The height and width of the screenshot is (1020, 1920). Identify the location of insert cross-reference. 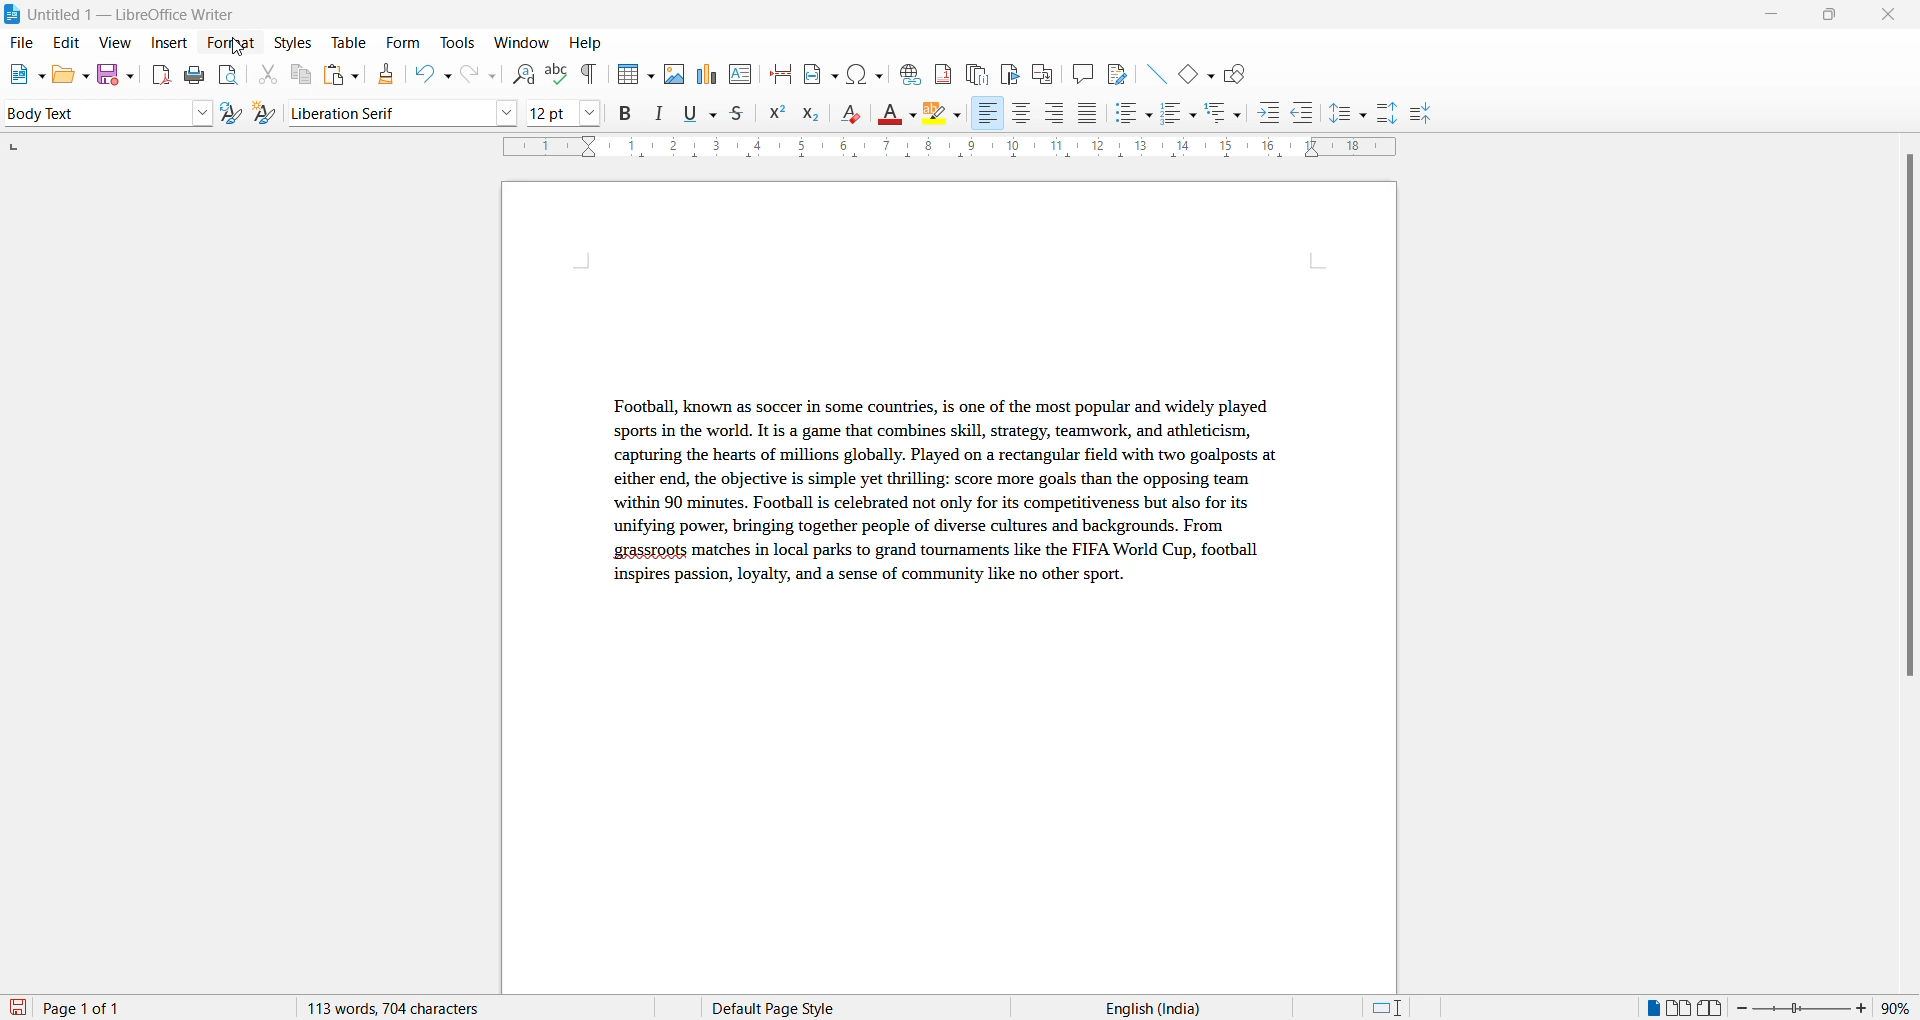
(1115, 72).